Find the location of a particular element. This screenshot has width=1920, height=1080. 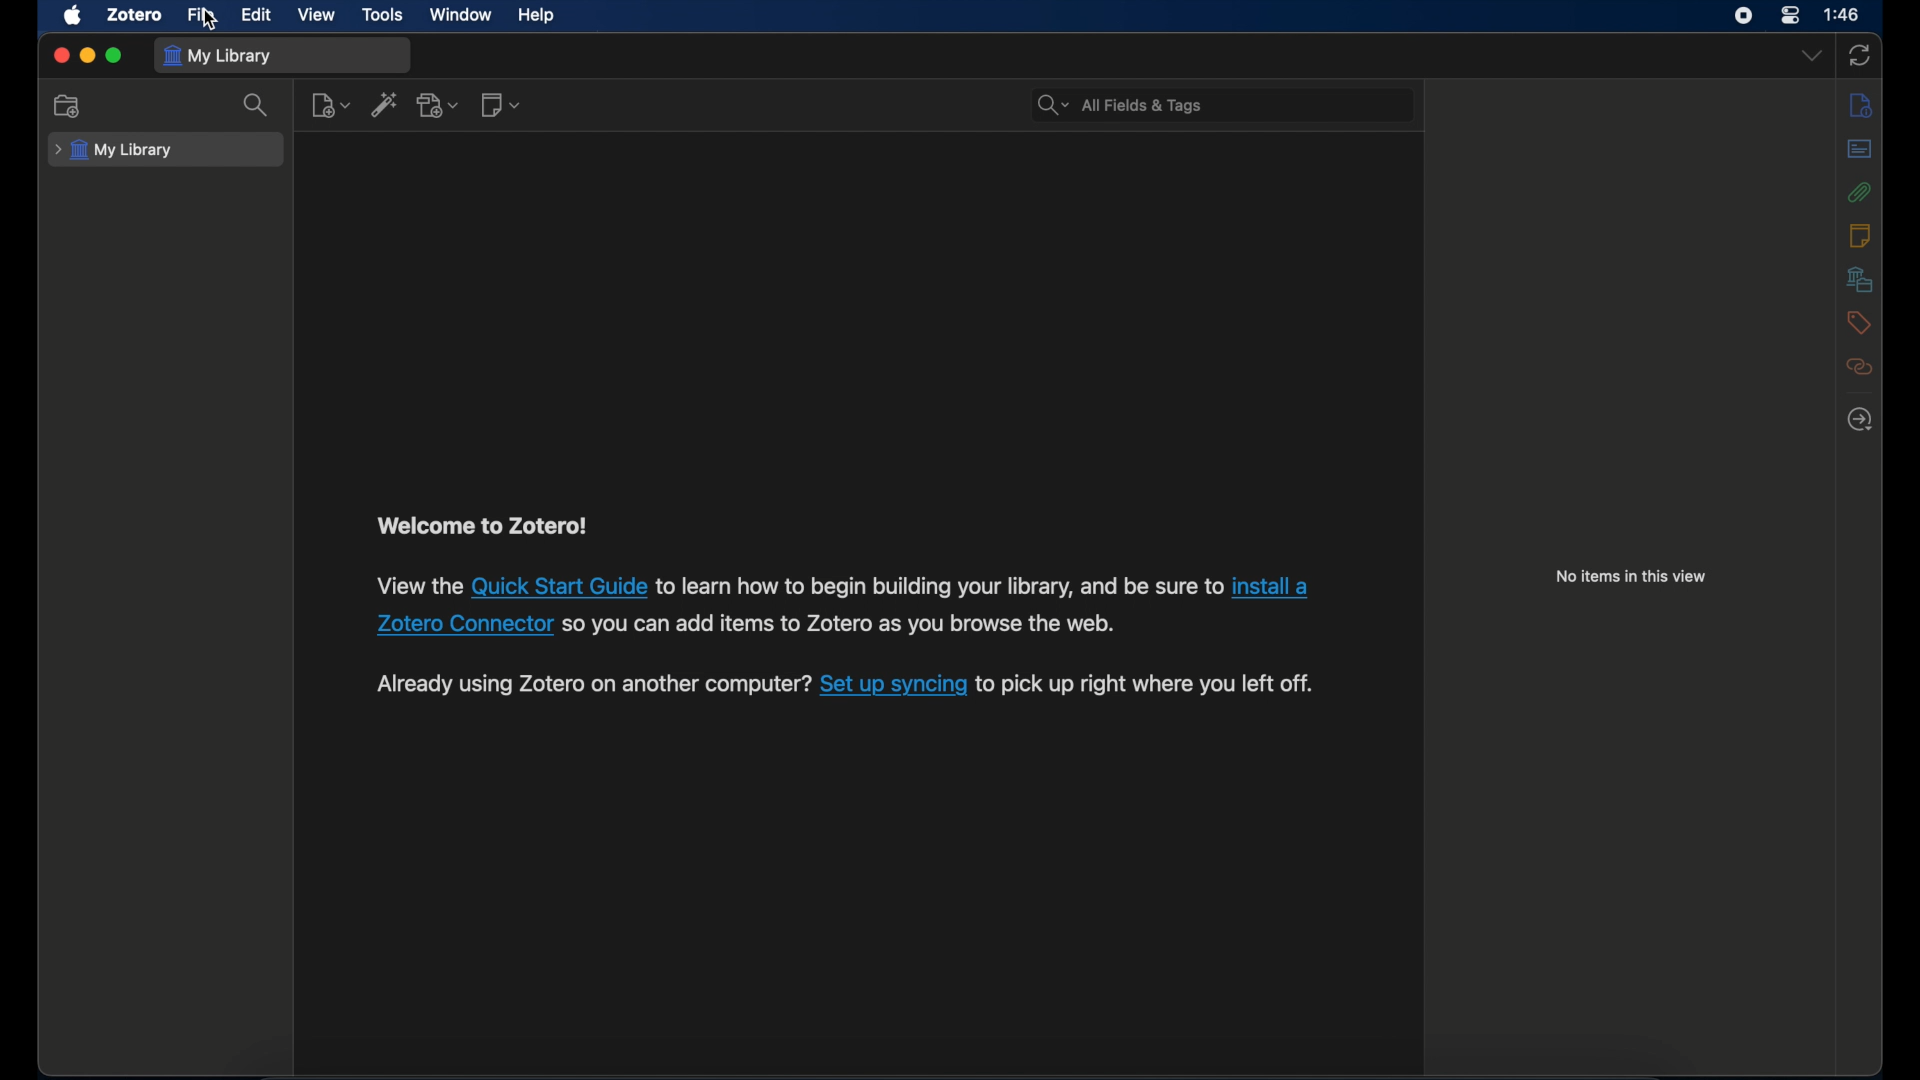

attachments is located at coordinates (1859, 192).